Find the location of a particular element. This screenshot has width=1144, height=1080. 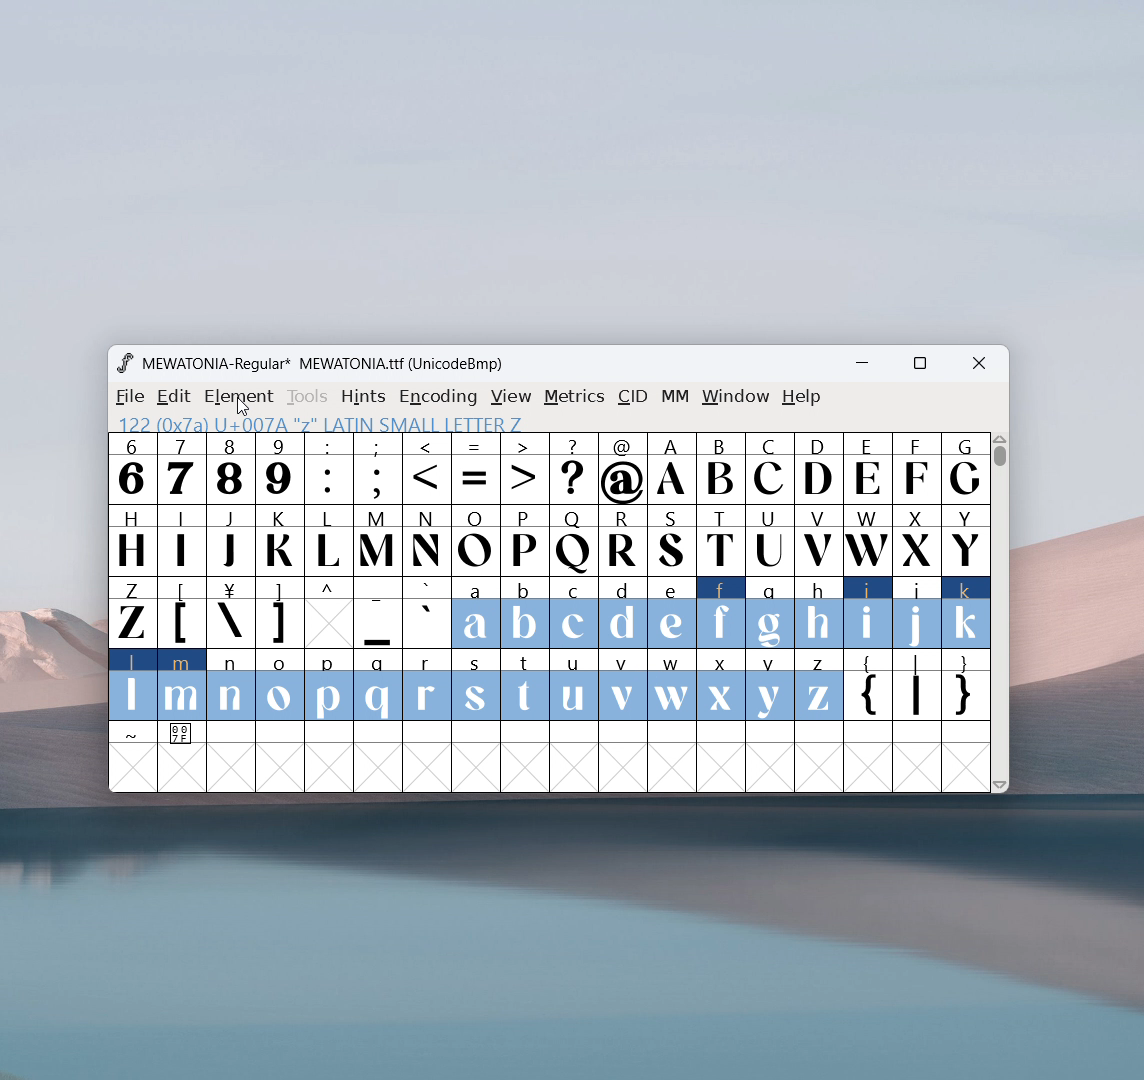

: is located at coordinates (328, 469).